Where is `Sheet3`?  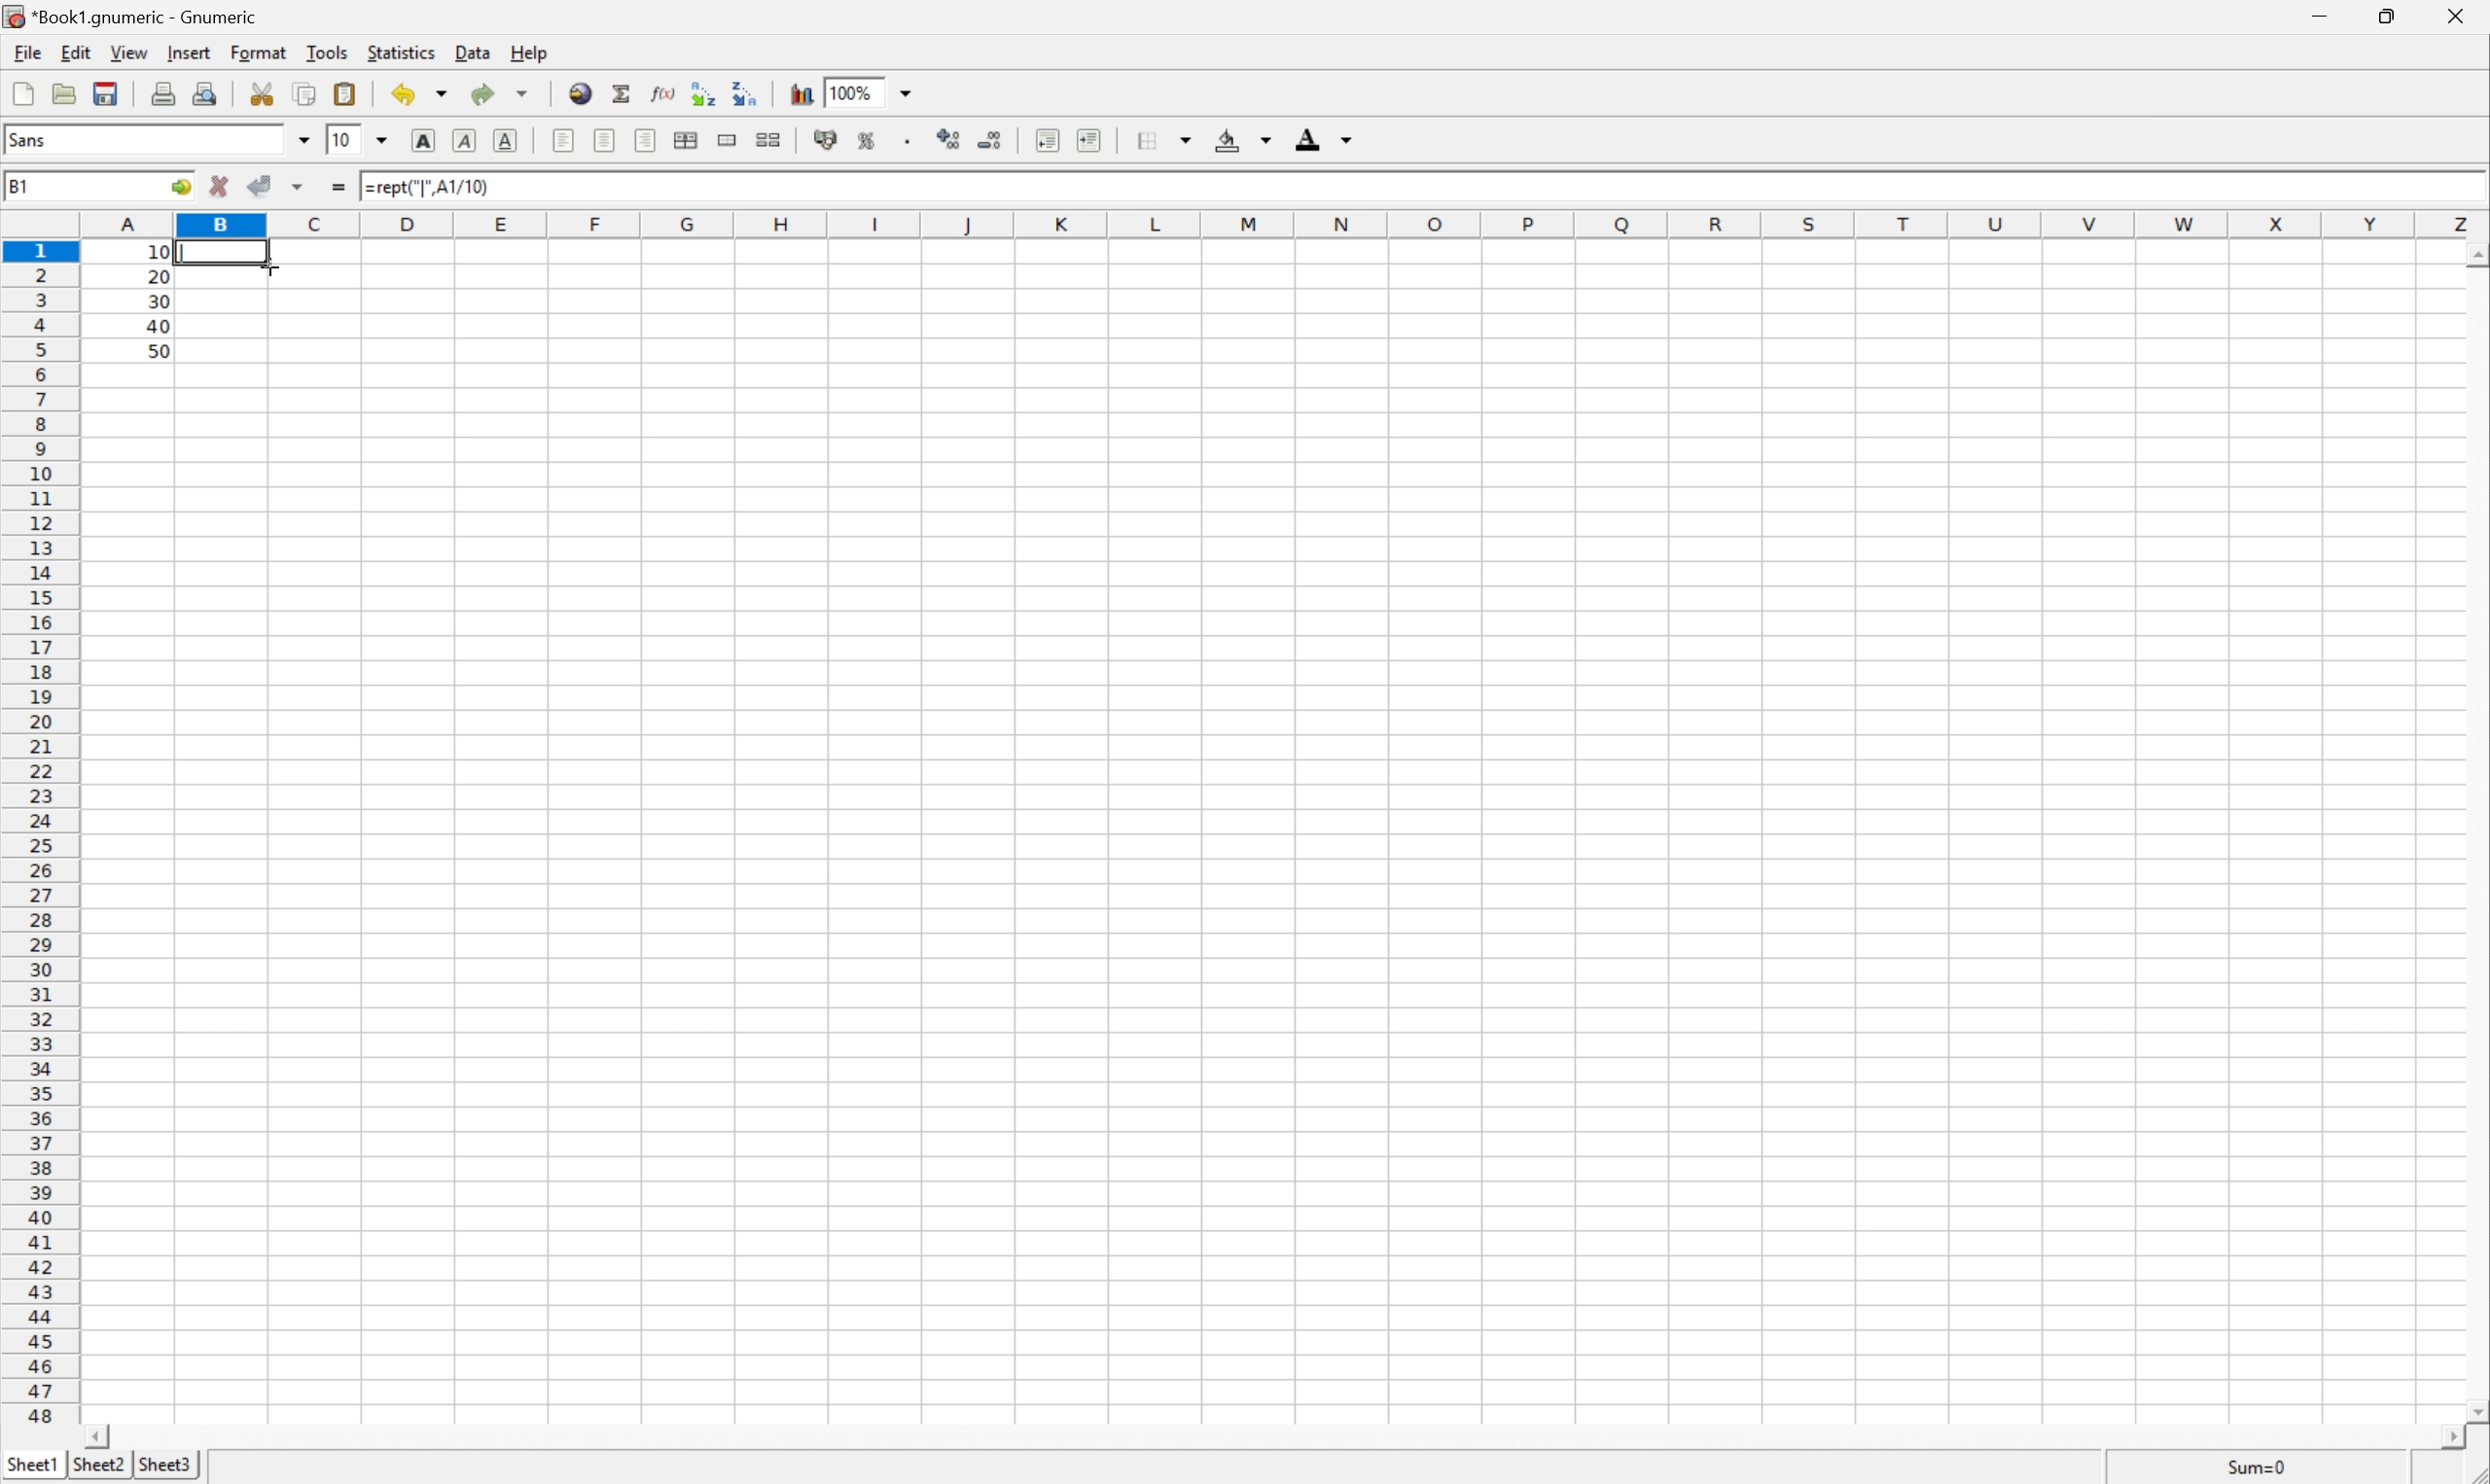 Sheet3 is located at coordinates (168, 1464).